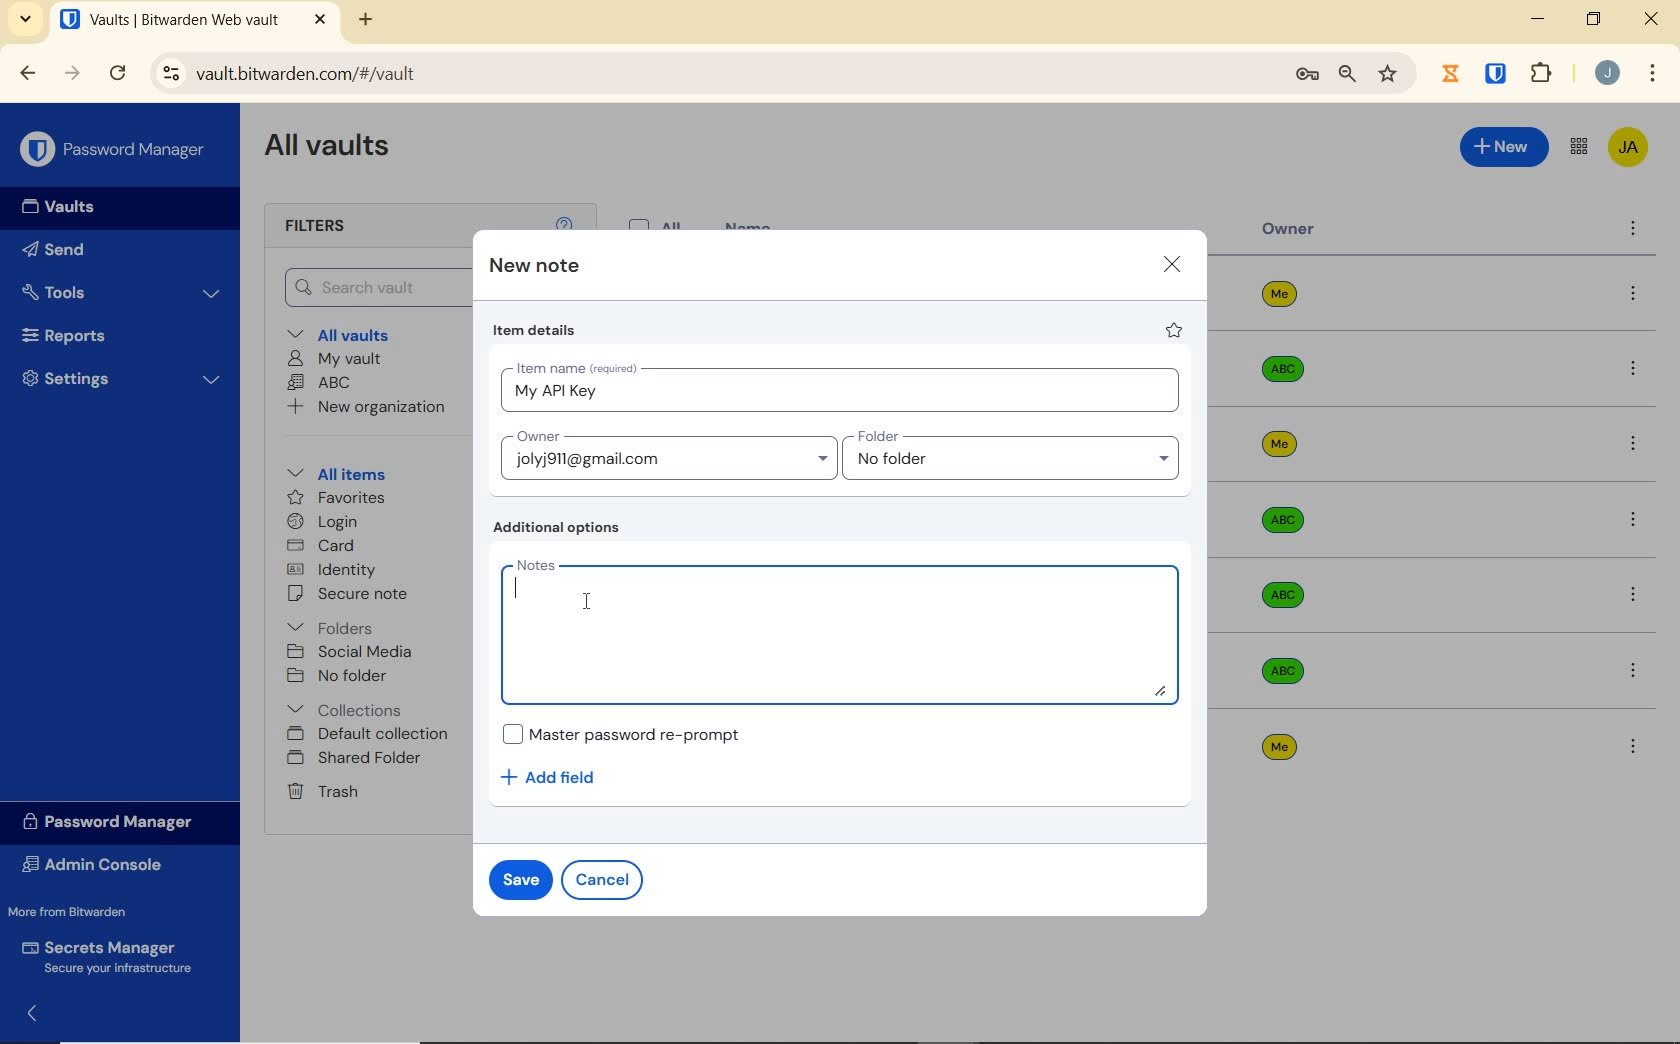 The image size is (1680, 1044). What do you see at coordinates (373, 410) in the screenshot?
I see `New organization` at bounding box center [373, 410].